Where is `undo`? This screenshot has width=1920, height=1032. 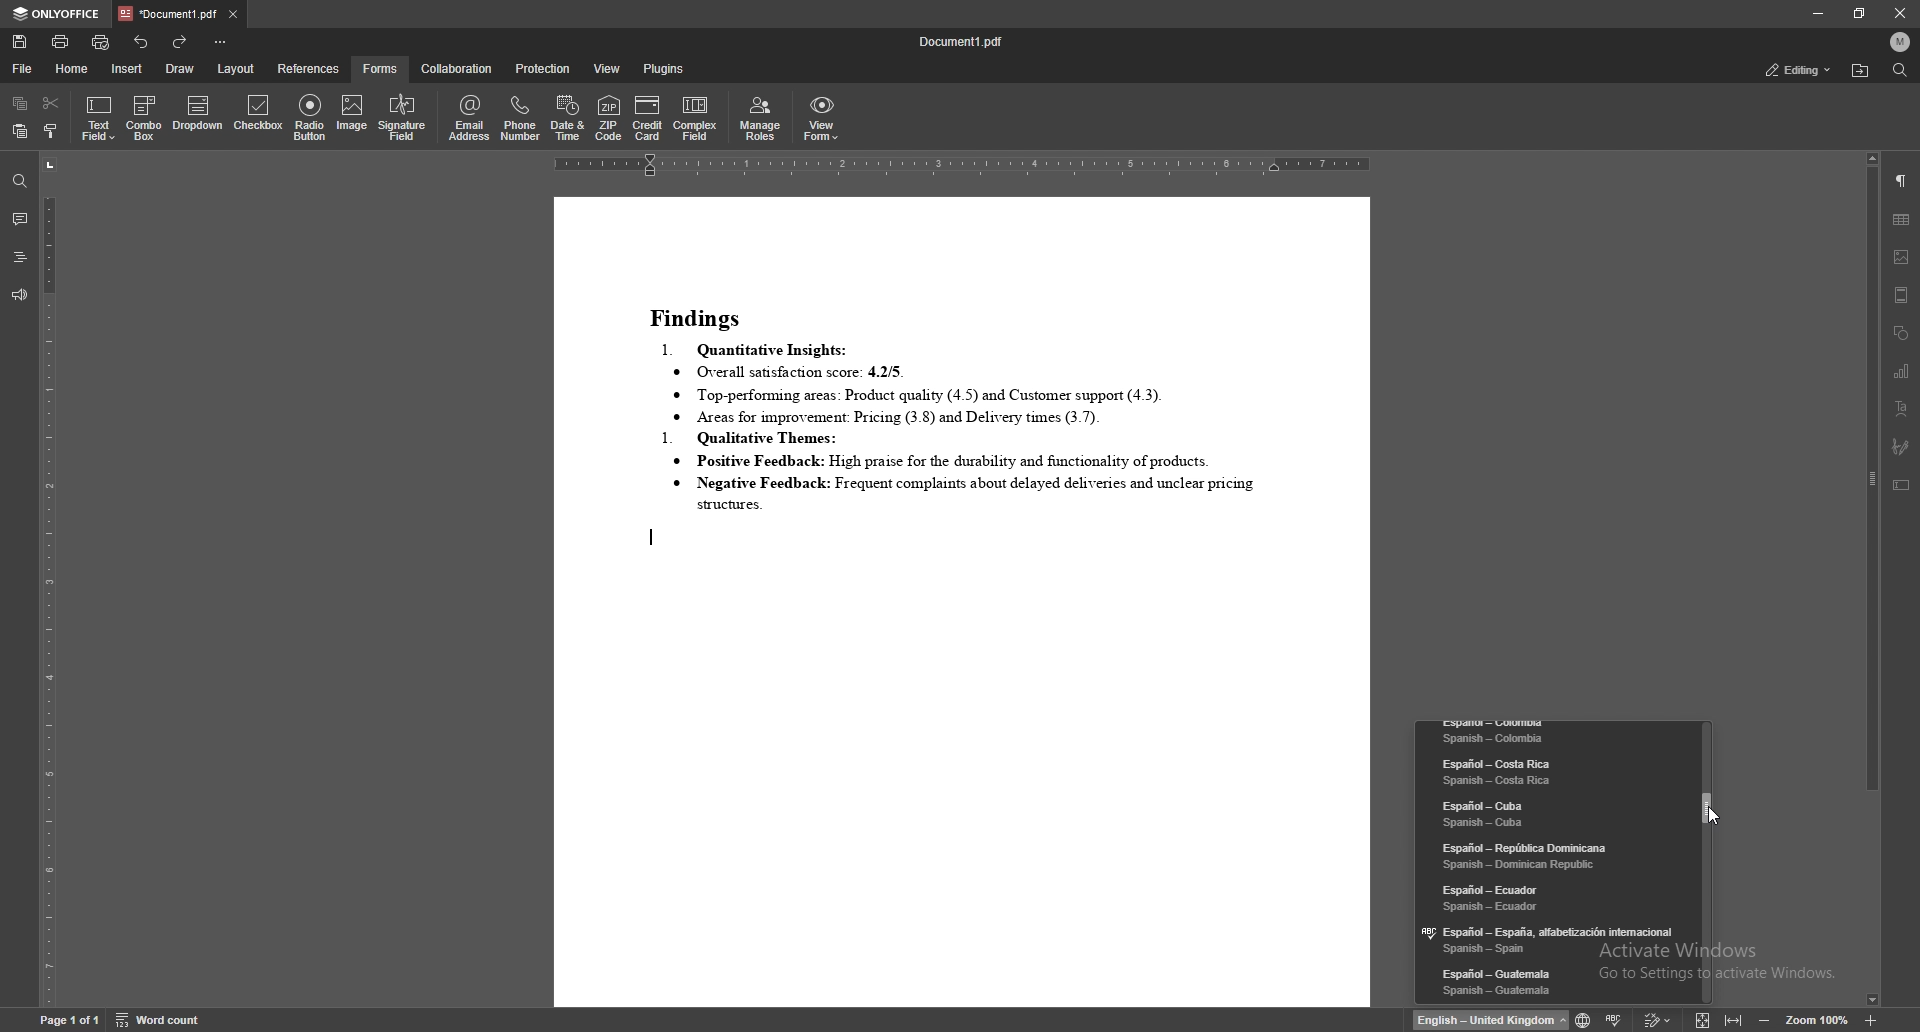 undo is located at coordinates (142, 42).